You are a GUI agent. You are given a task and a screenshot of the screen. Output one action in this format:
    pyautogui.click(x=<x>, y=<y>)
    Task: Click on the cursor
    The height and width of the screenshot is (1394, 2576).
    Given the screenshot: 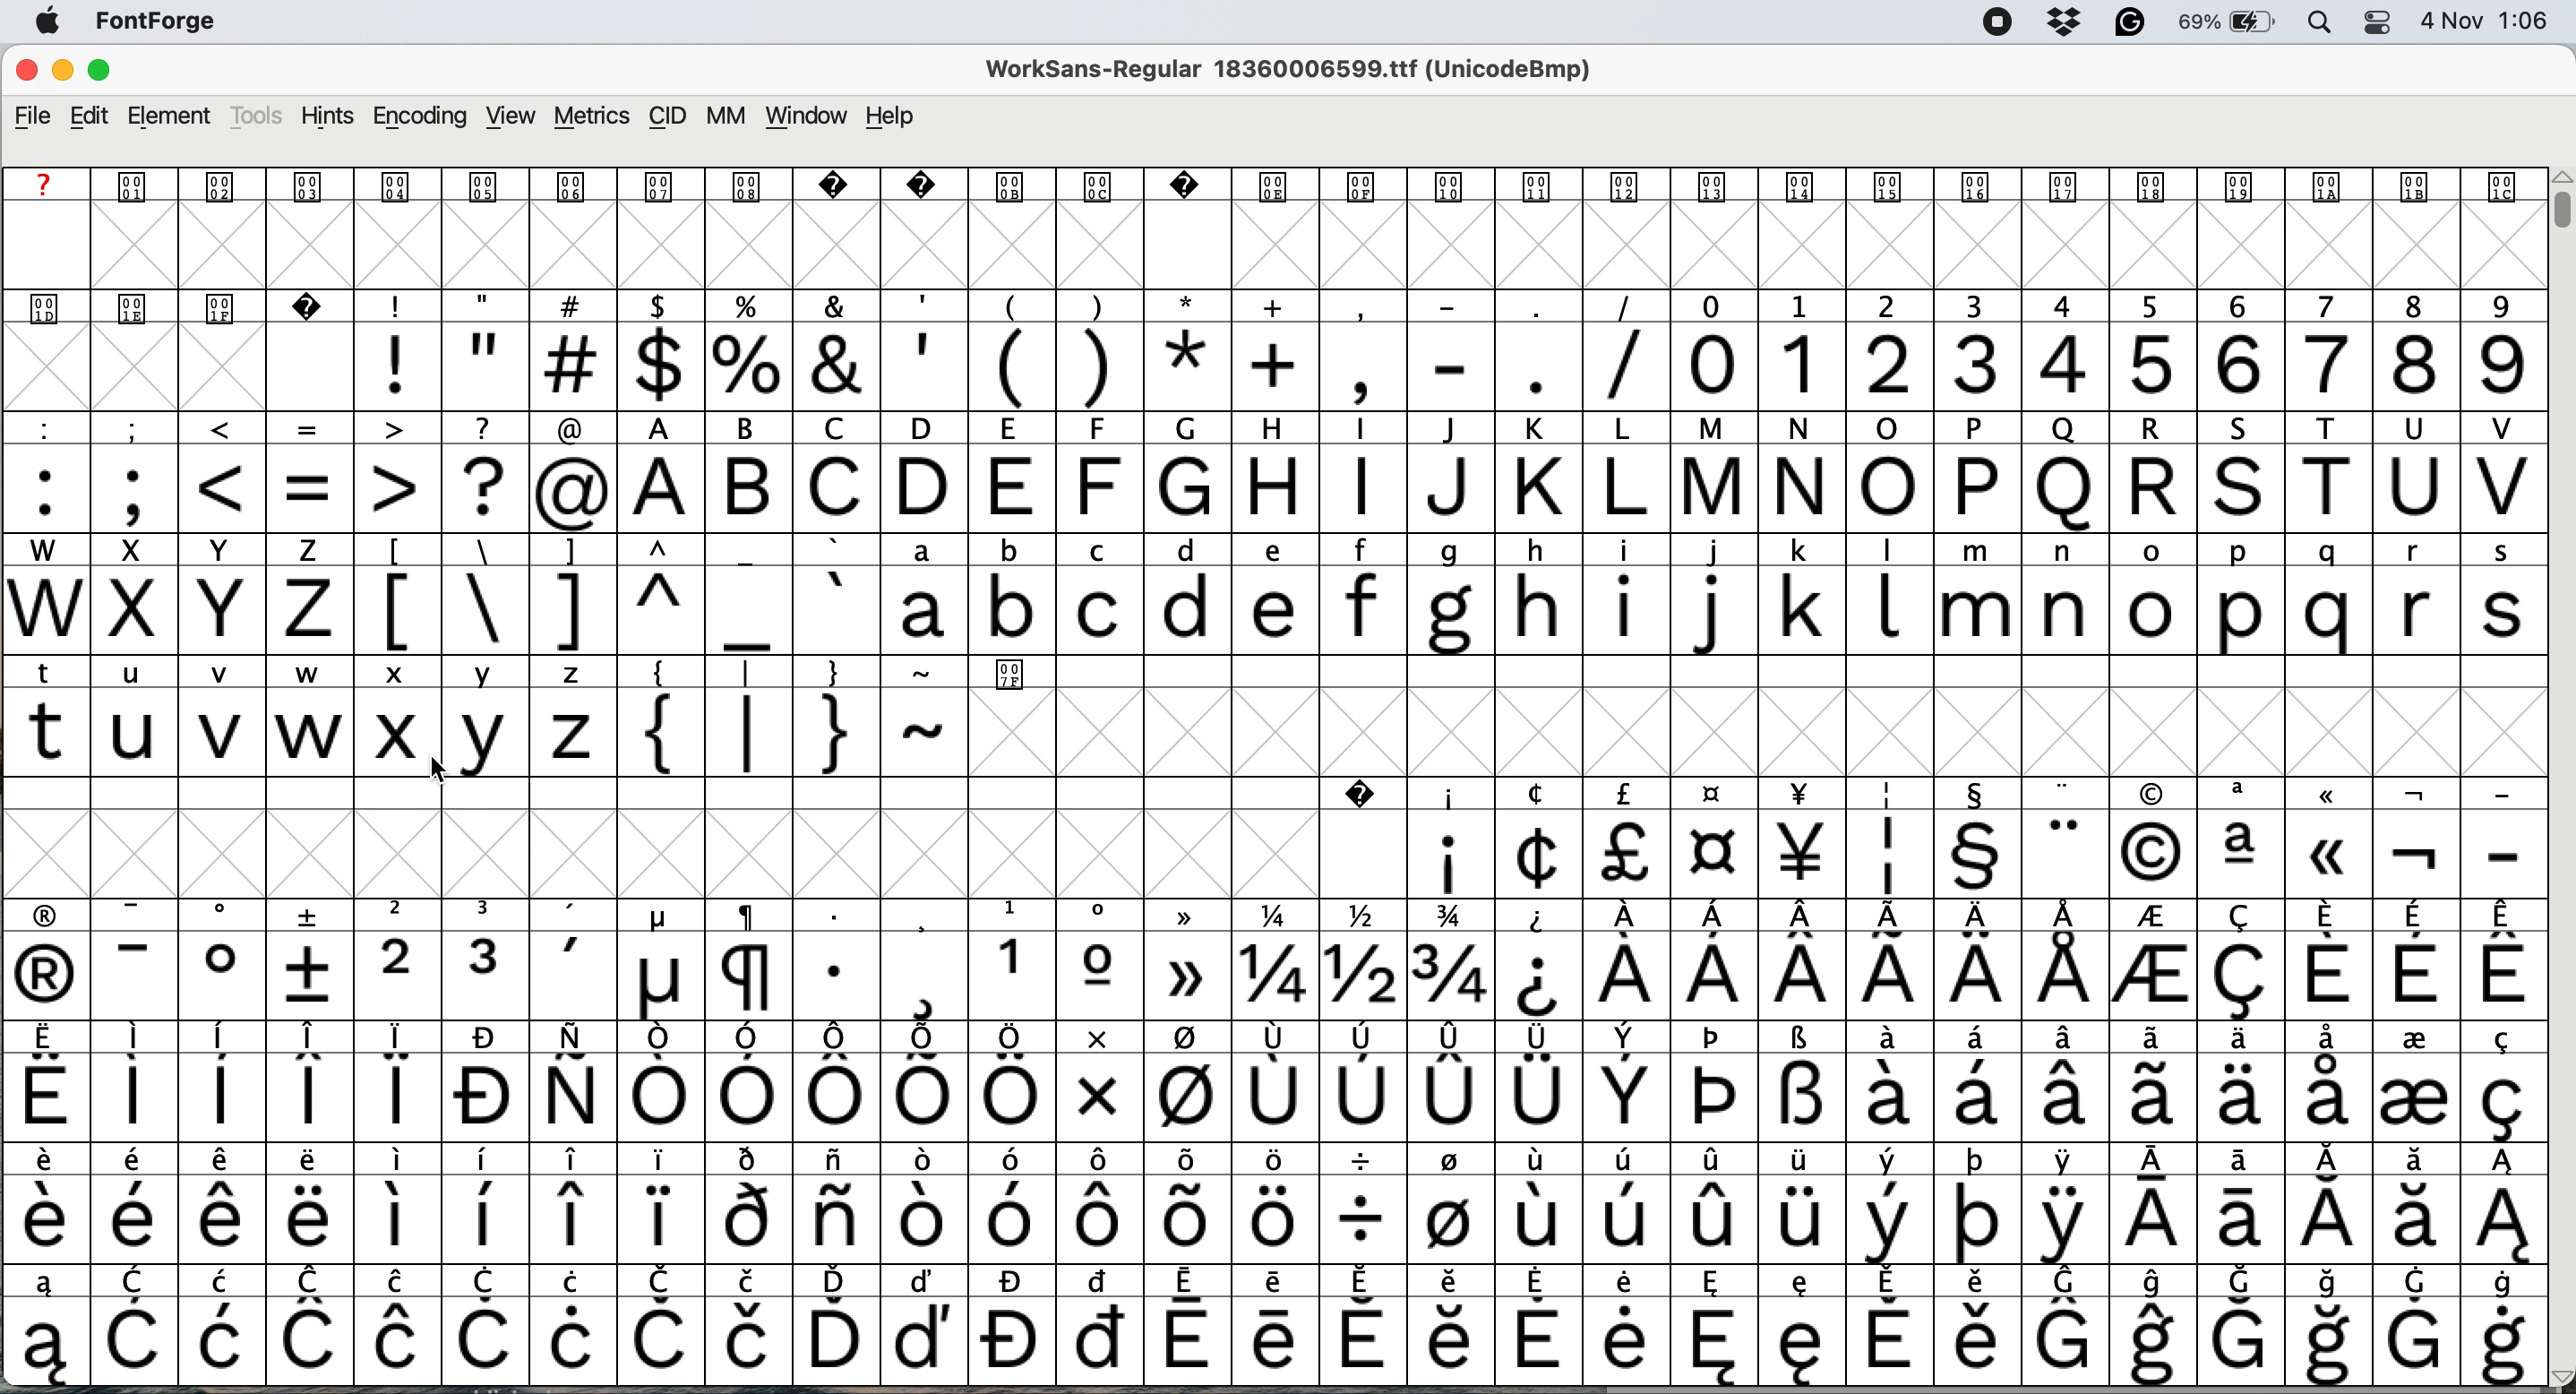 What is the action you would take?
    pyautogui.click(x=454, y=779)
    